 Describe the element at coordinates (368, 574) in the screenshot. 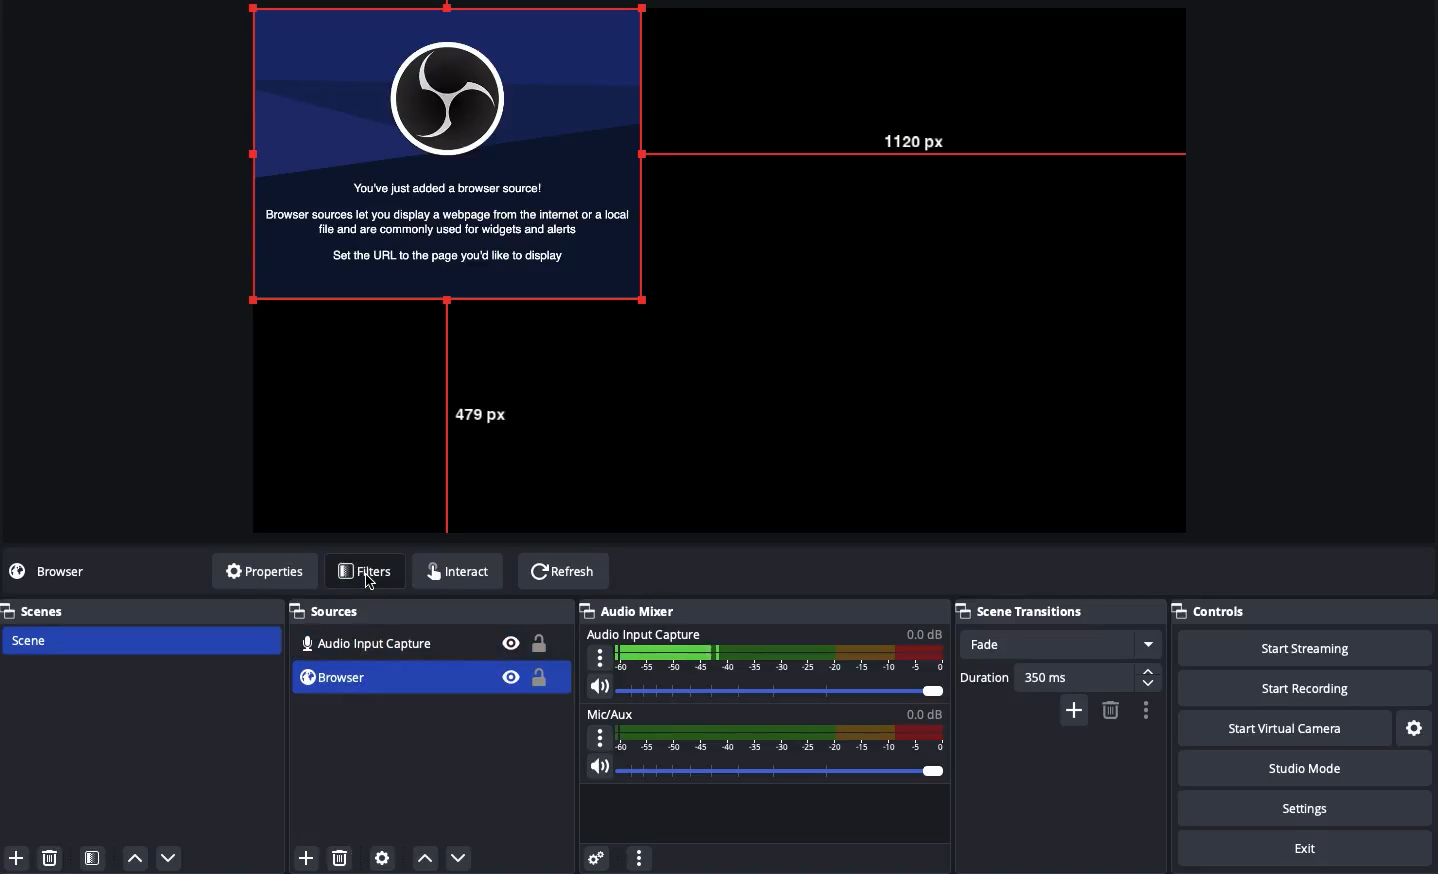

I see `Filters click` at that location.